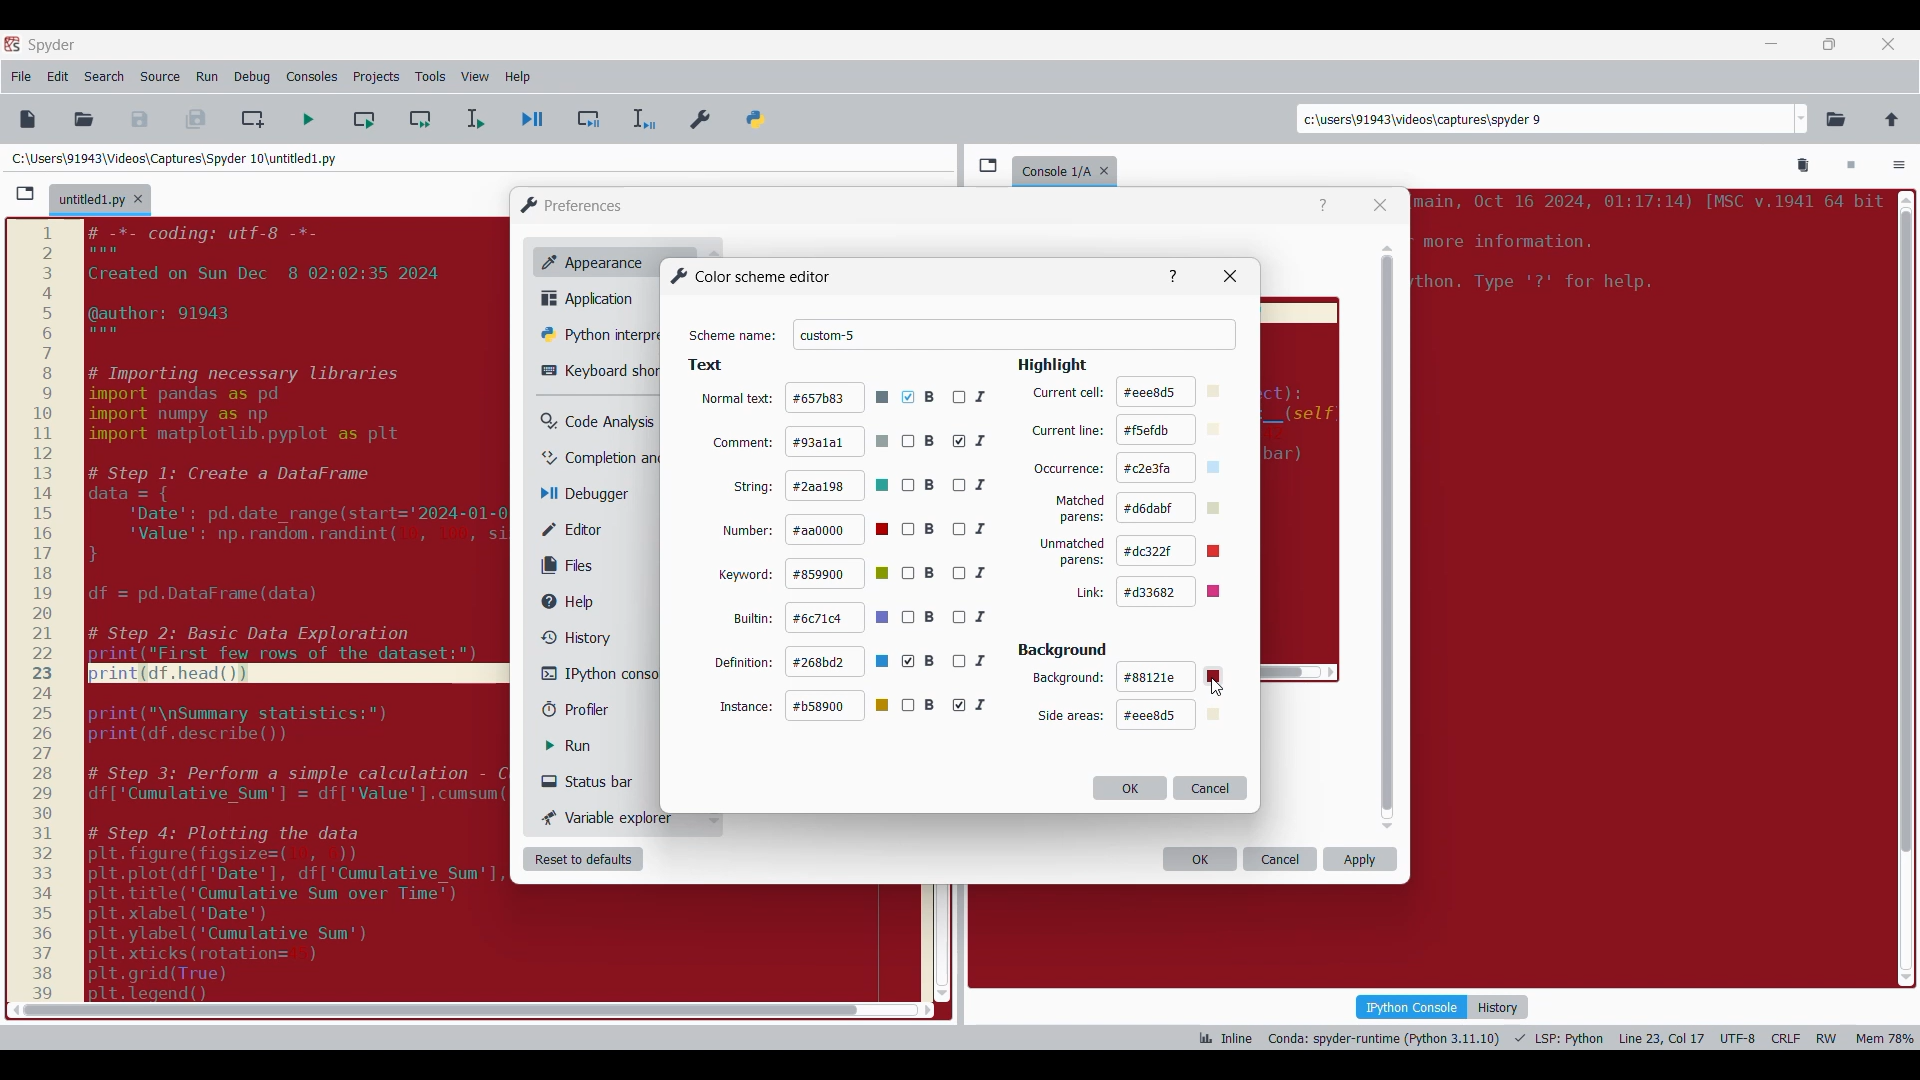  What do you see at coordinates (52, 45) in the screenshot?
I see `Software name` at bounding box center [52, 45].